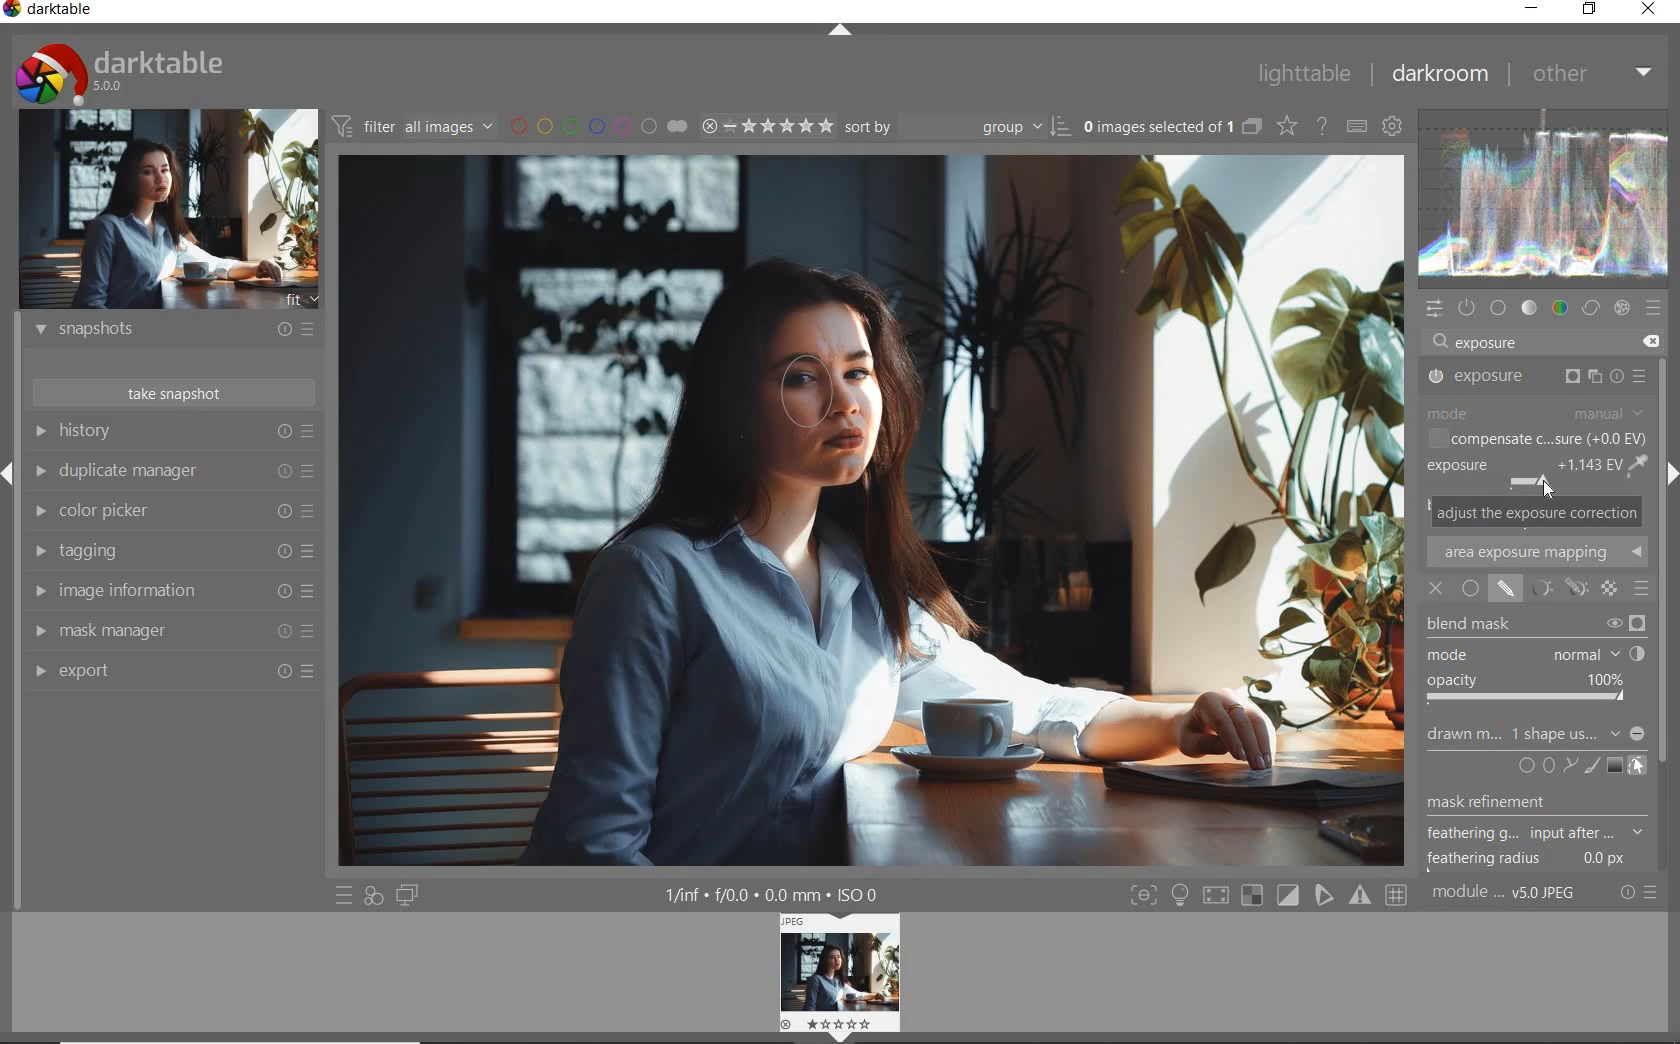  What do you see at coordinates (772, 894) in the screenshot?
I see `other display information` at bounding box center [772, 894].